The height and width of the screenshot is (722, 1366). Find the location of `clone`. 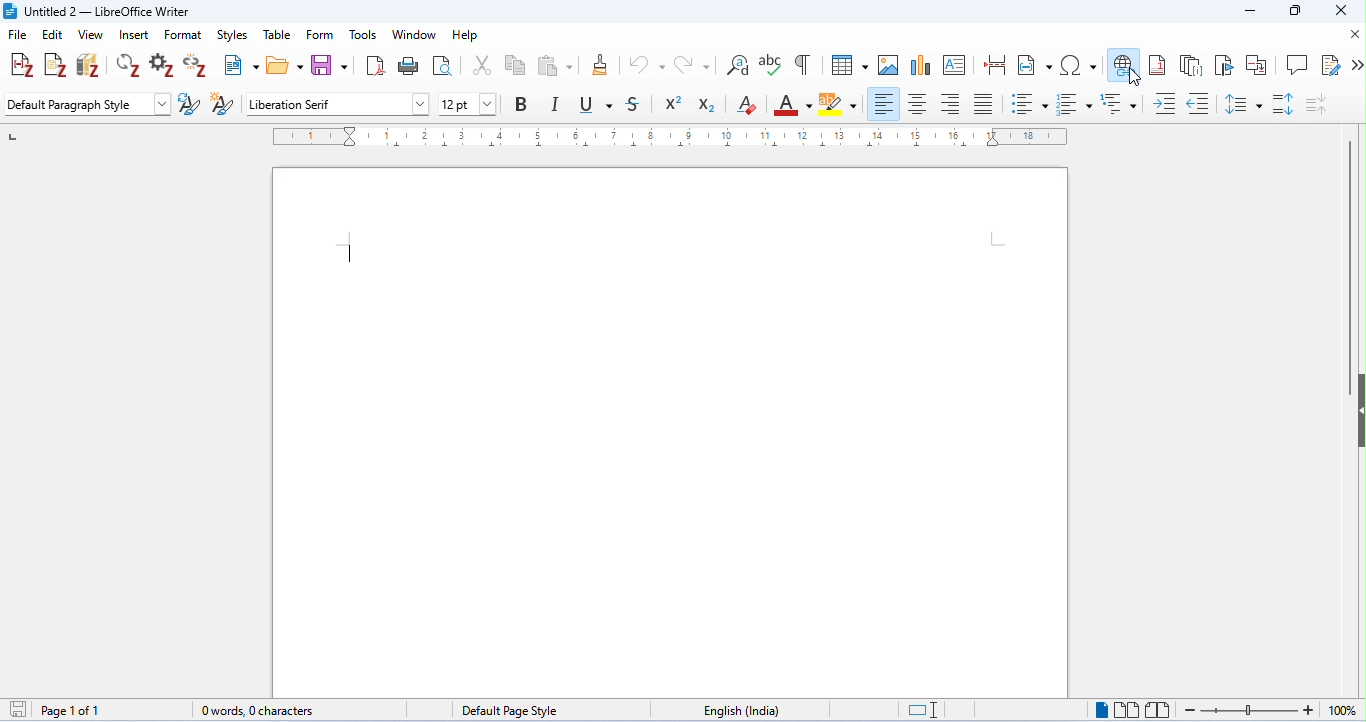

clone is located at coordinates (602, 65).